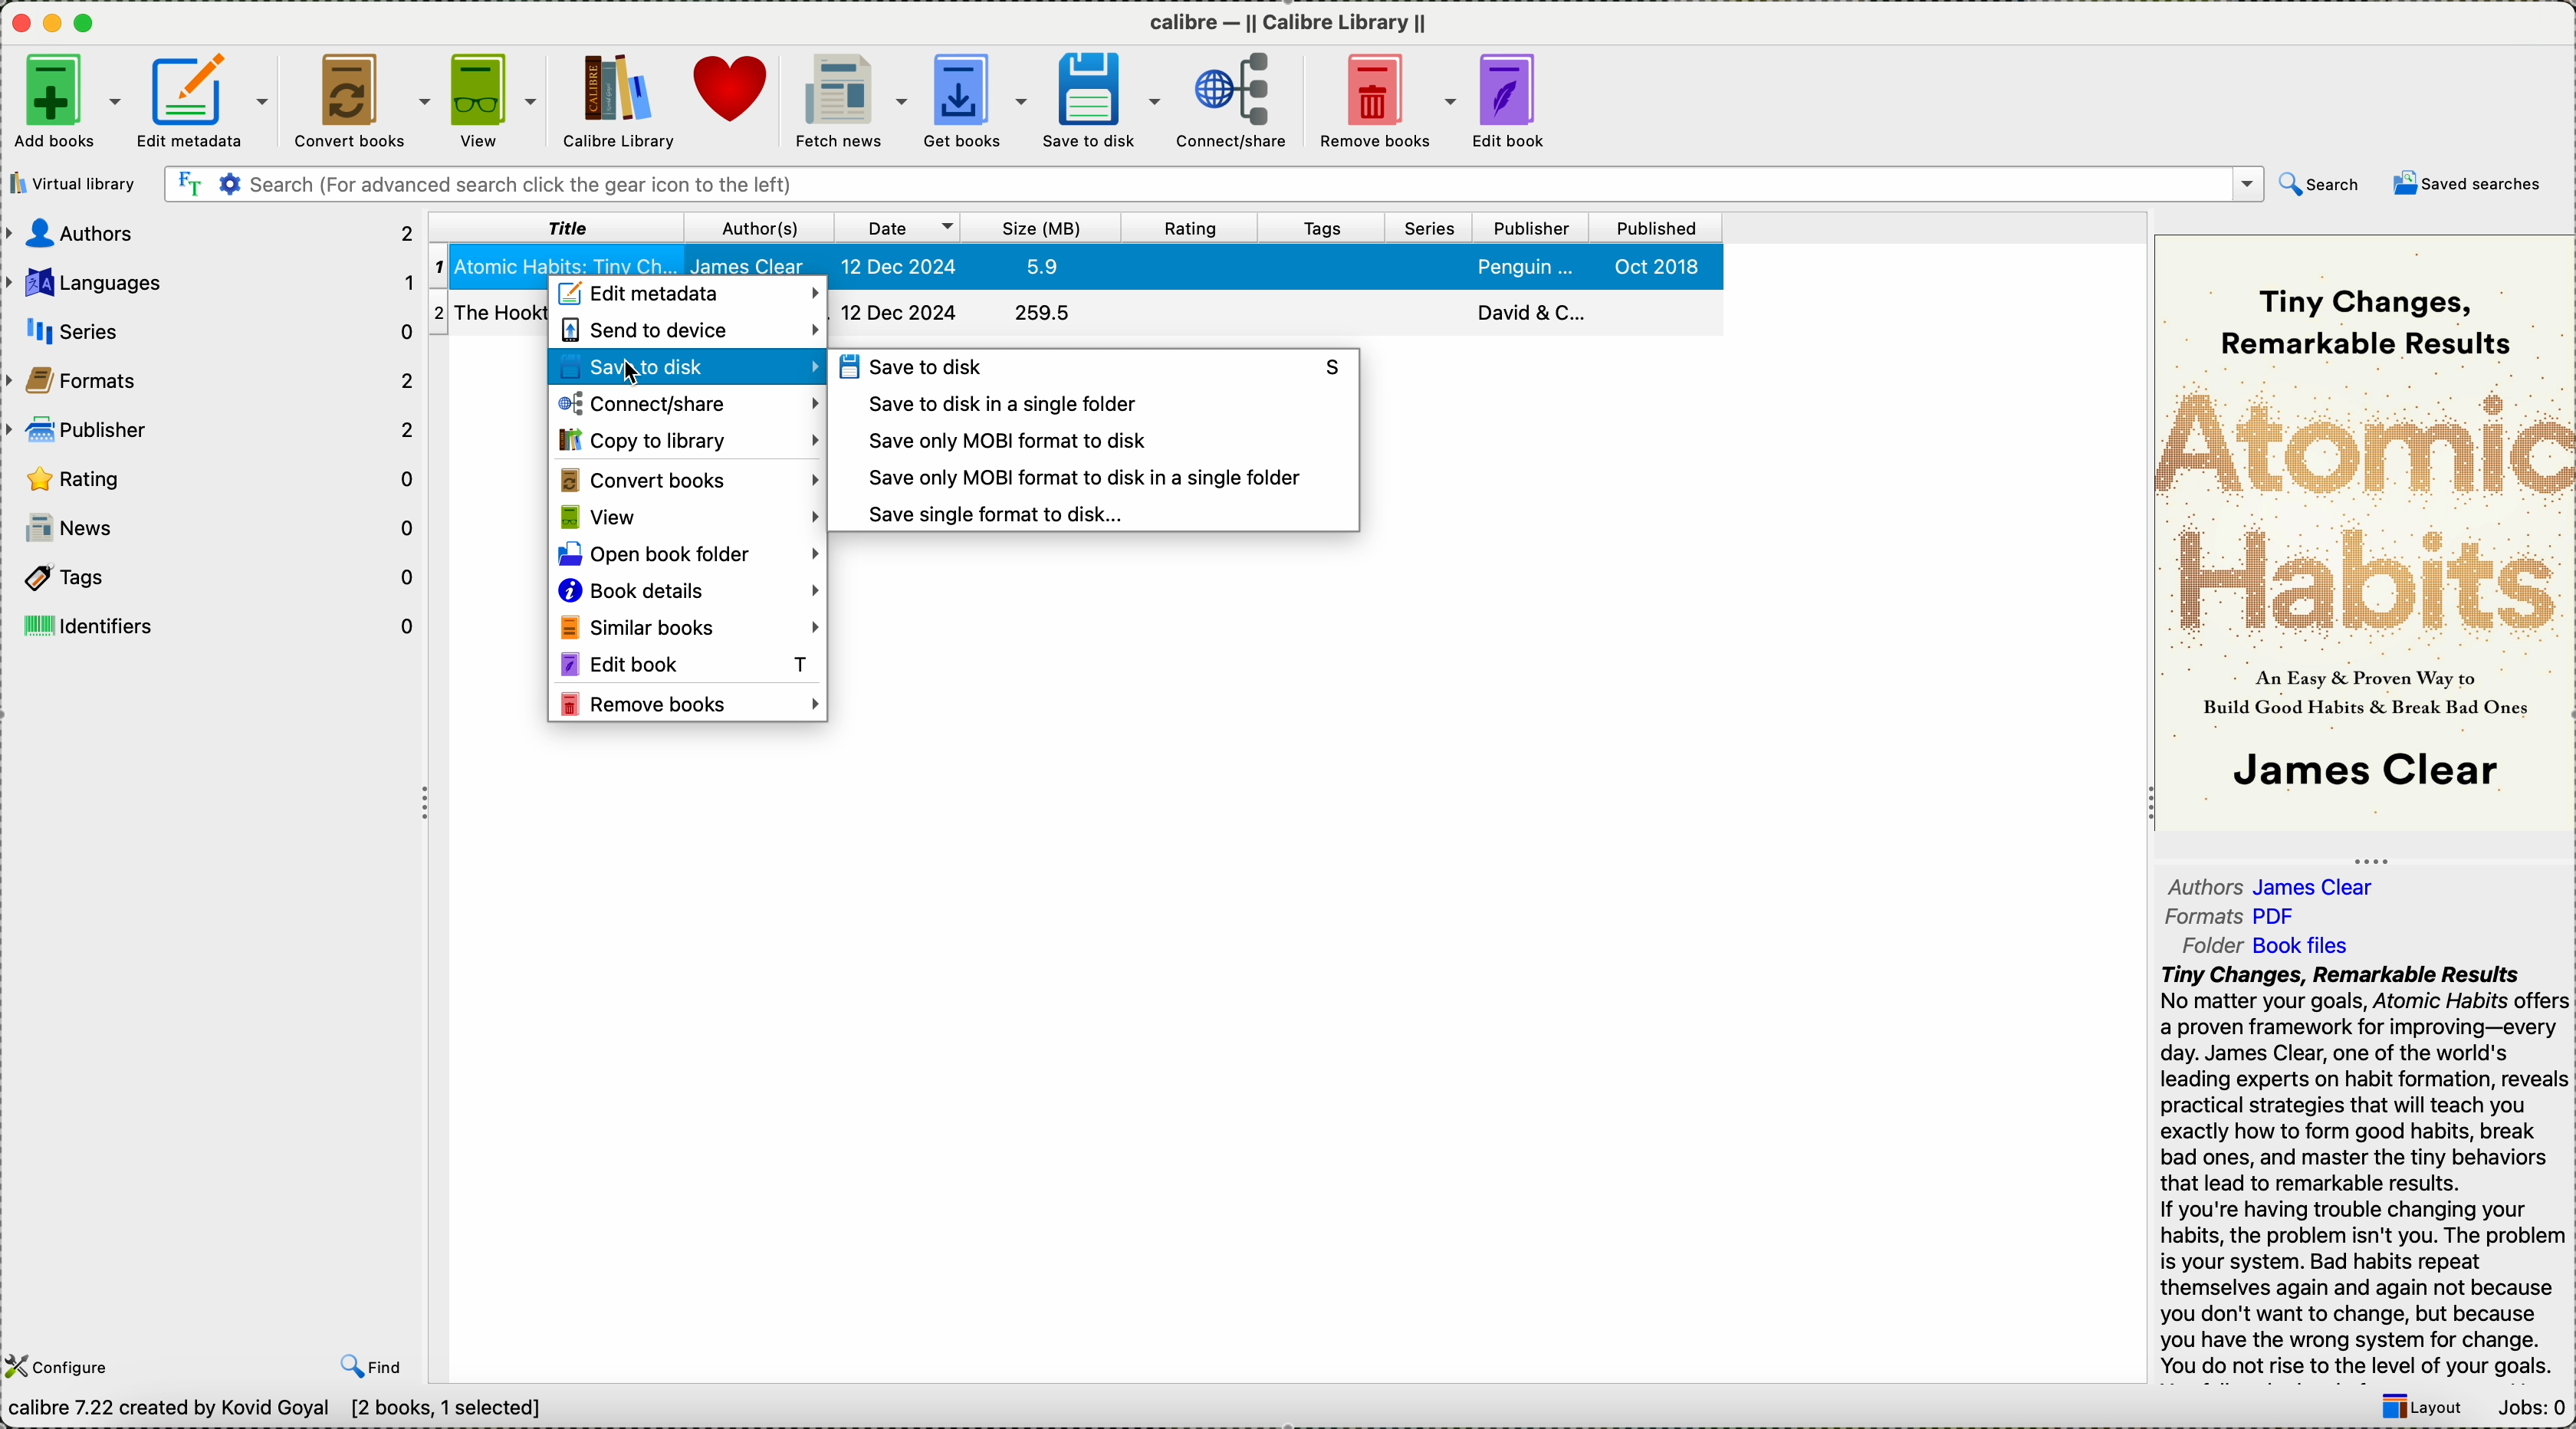  Describe the element at coordinates (2318, 183) in the screenshot. I see `search` at that location.